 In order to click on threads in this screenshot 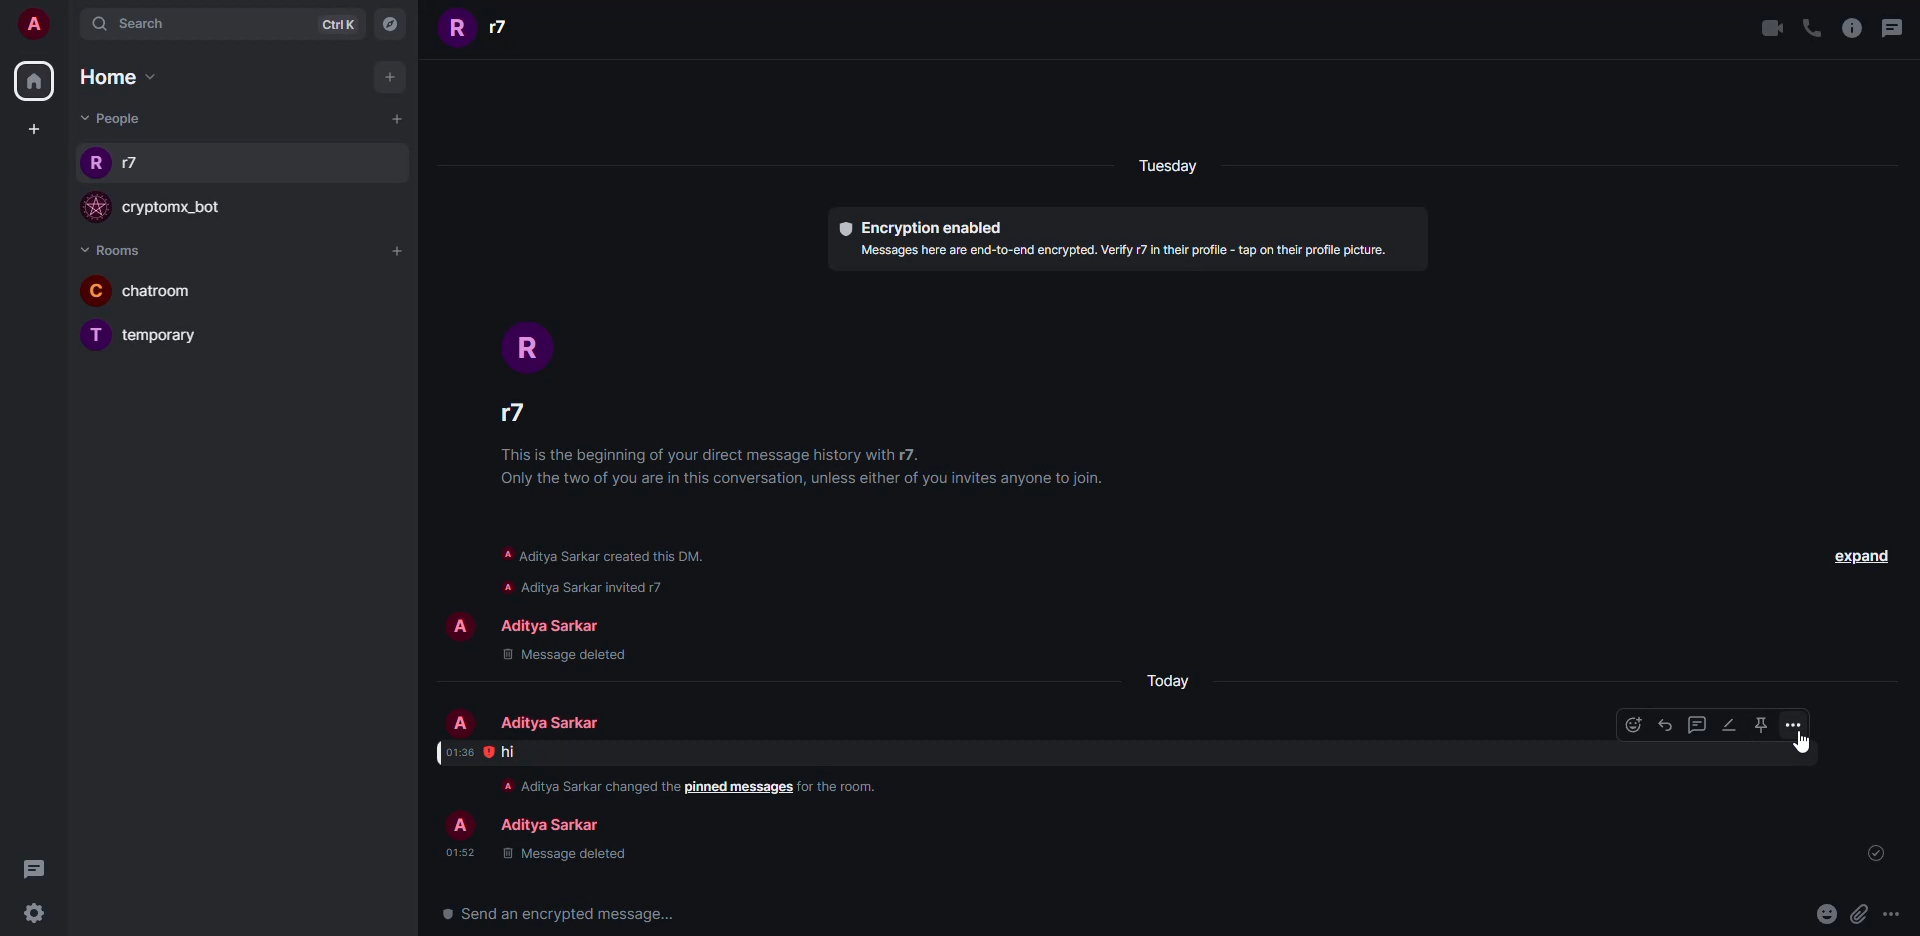, I will do `click(40, 870)`.